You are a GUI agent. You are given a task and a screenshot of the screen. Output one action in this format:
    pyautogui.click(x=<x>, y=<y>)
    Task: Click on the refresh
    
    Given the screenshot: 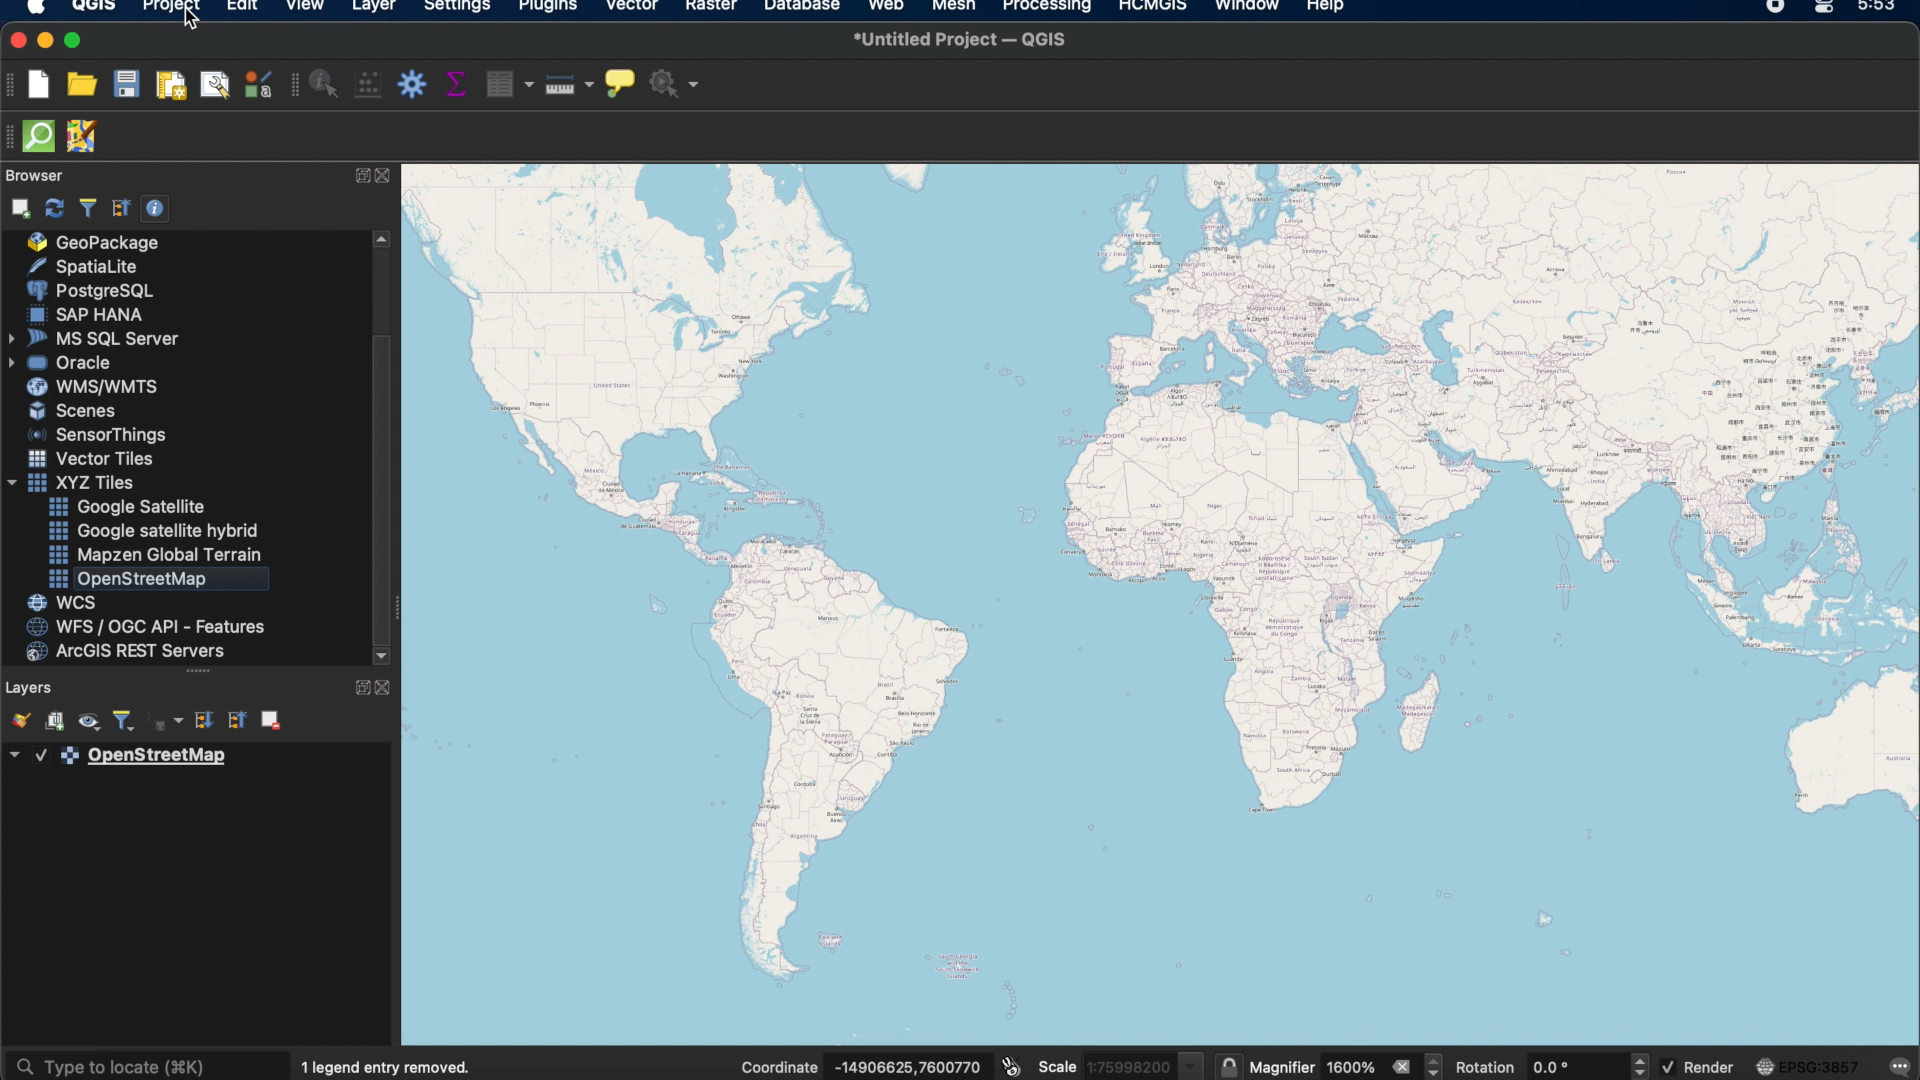 What is the action you would take?
    pyautogui.click(x=53, y=206)
    